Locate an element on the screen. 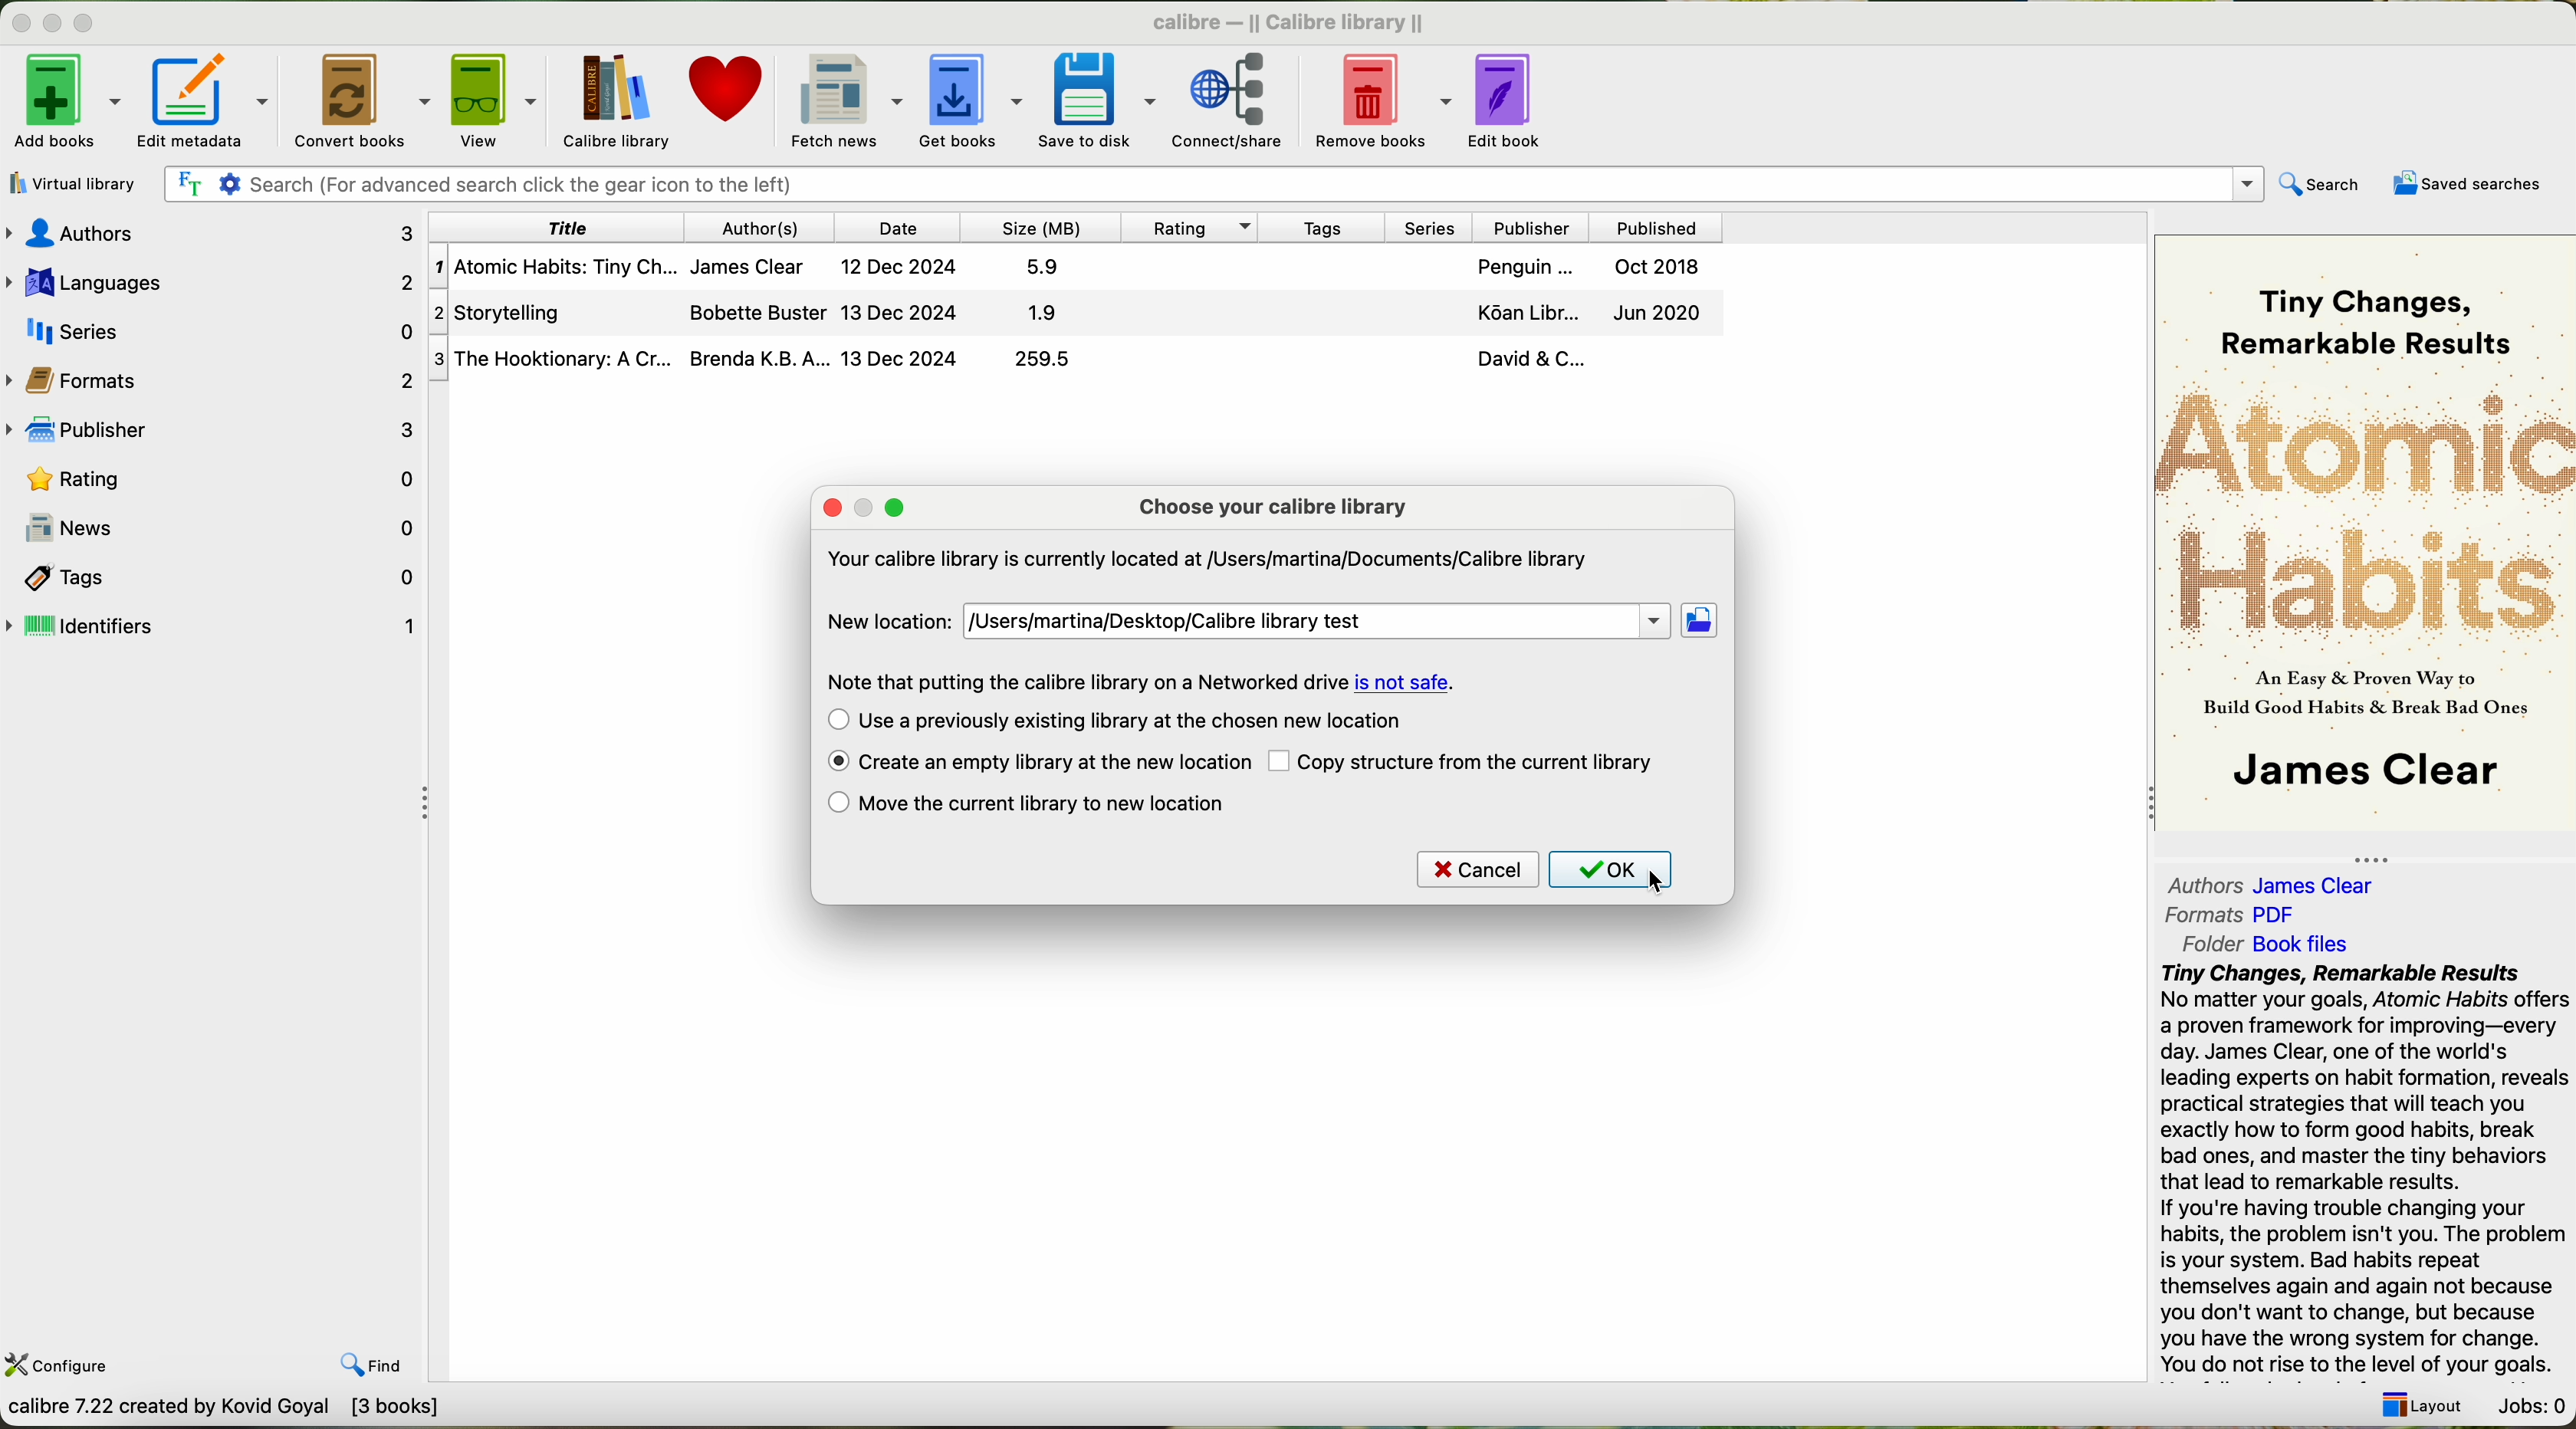  publisher is located at coordinates (1528, 227).